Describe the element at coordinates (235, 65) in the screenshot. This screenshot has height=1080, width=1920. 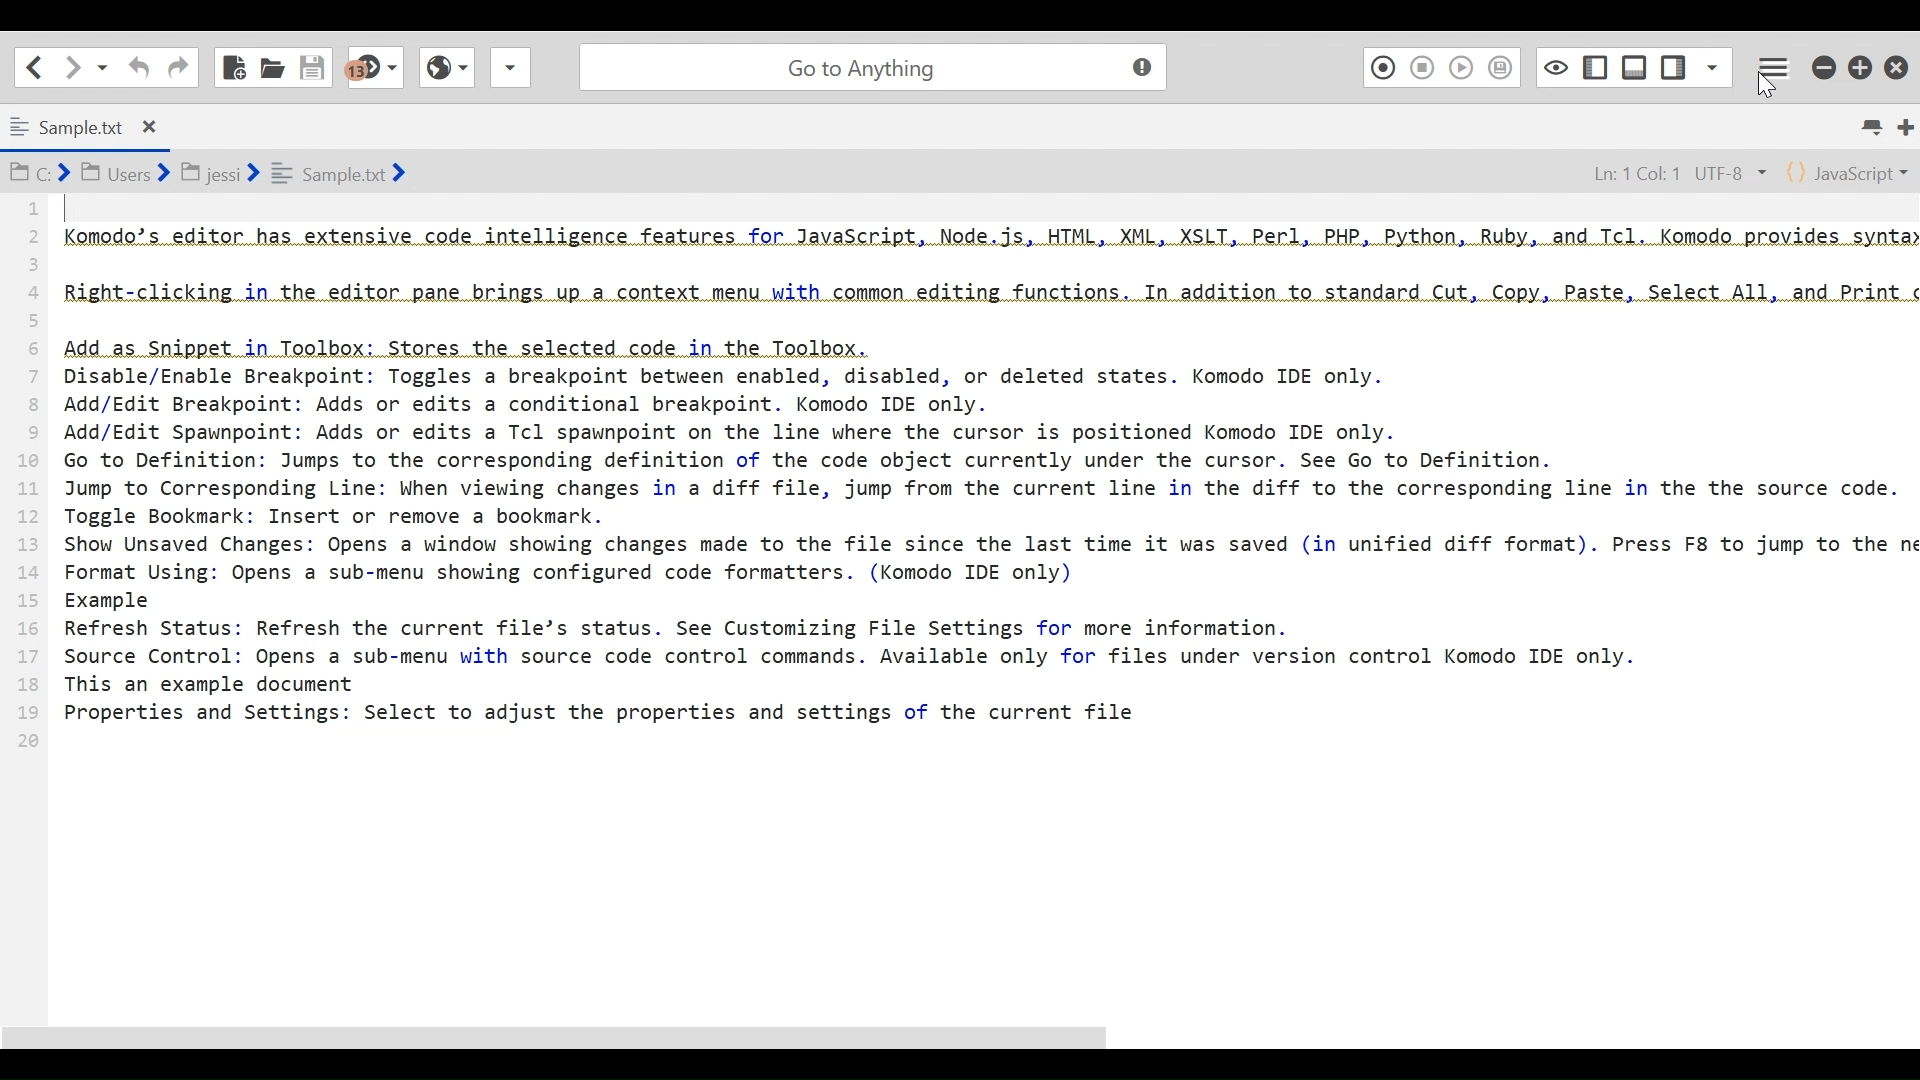
I see `New File` at that location.